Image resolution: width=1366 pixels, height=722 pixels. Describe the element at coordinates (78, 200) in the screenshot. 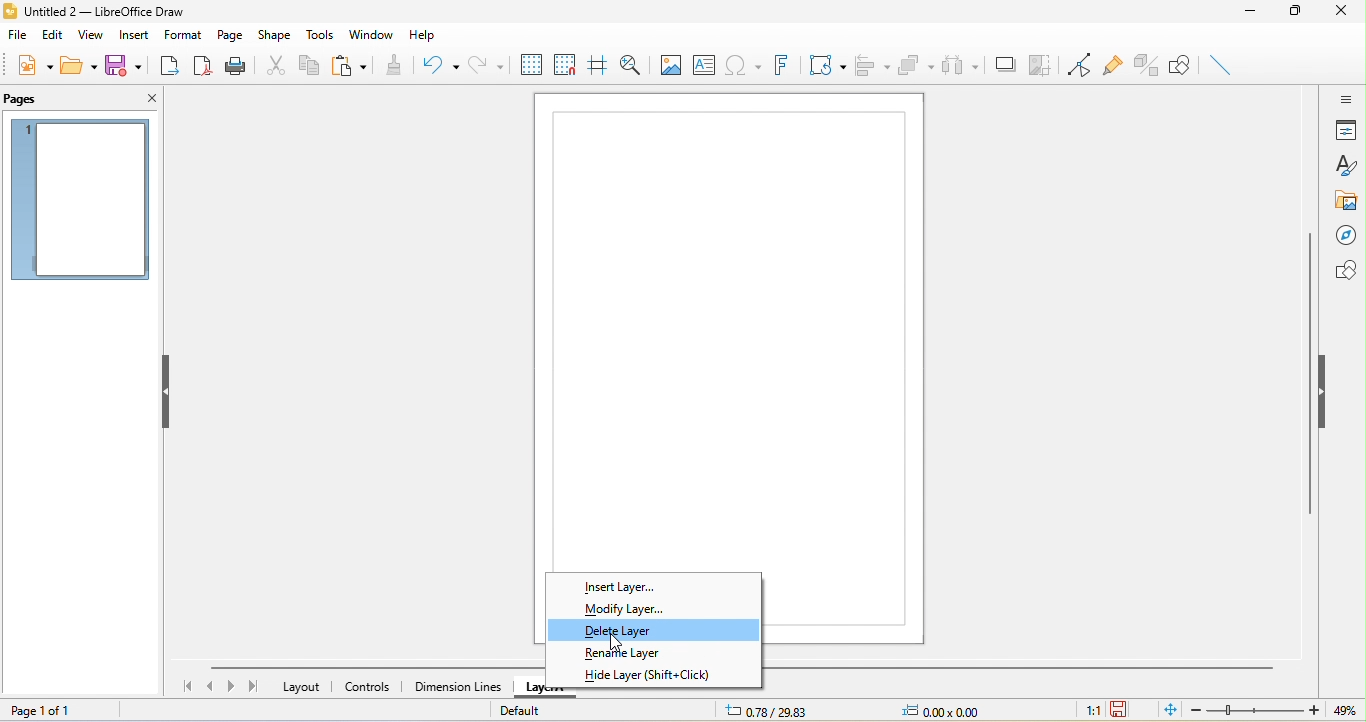

I see `page 1` at that location.